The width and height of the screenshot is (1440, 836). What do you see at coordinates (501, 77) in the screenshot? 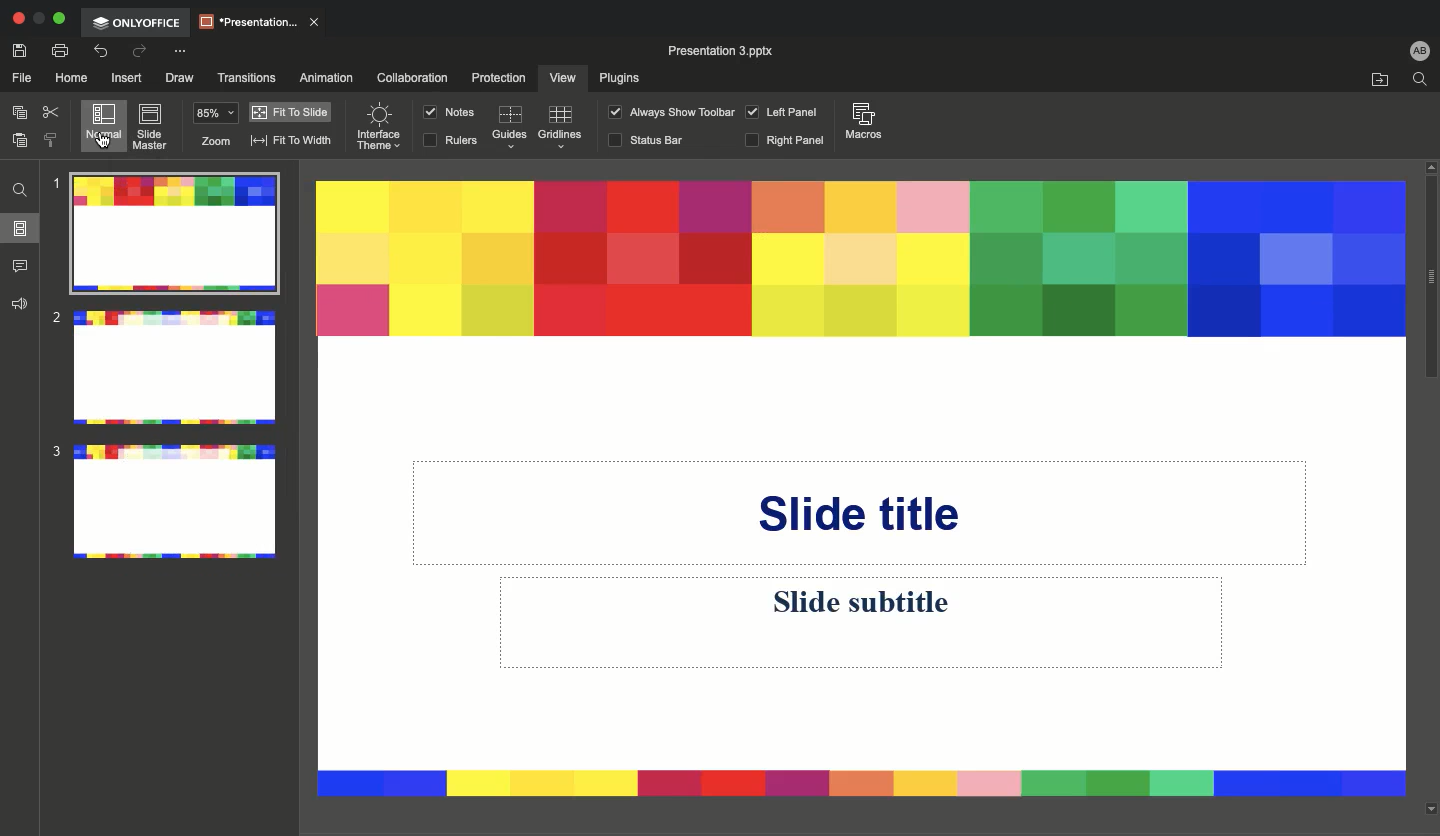
I see `Protection` at bounding box center [501, 77].